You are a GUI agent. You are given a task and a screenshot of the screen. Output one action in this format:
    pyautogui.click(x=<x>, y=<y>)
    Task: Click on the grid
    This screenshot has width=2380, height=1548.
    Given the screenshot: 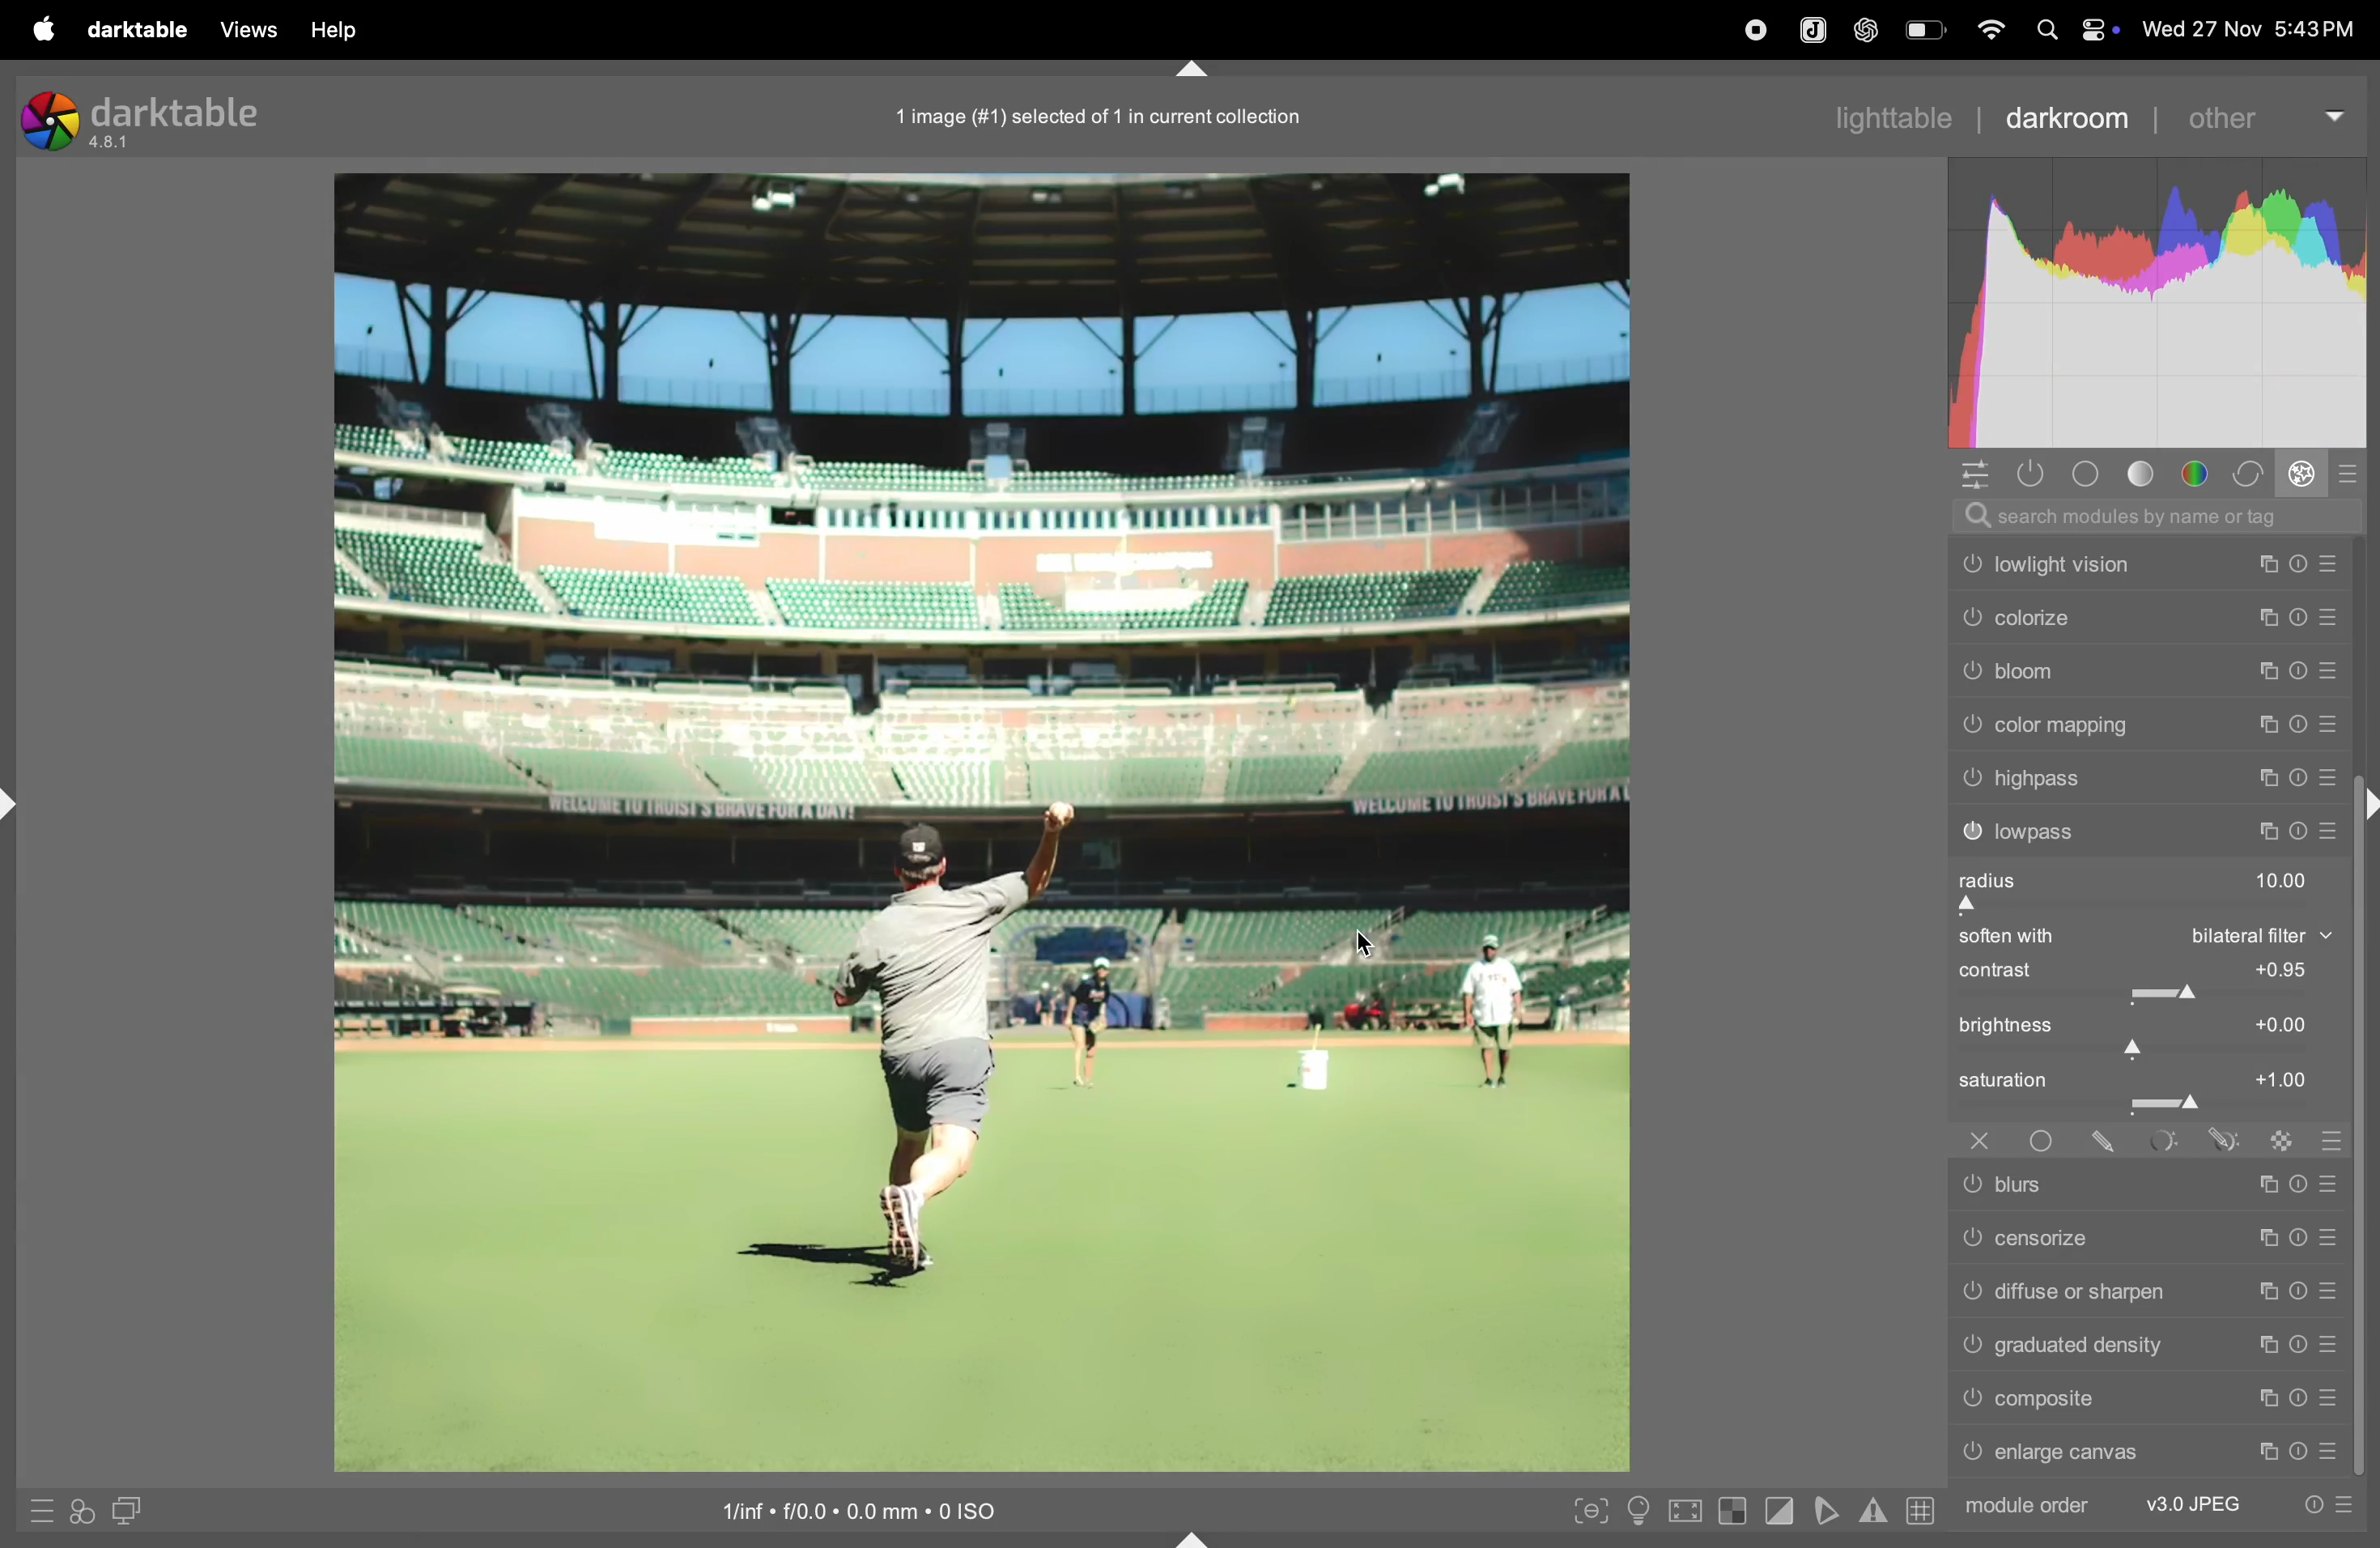 What is the action you would take?
    pyautogui.click(x=1919, y=1512)
    